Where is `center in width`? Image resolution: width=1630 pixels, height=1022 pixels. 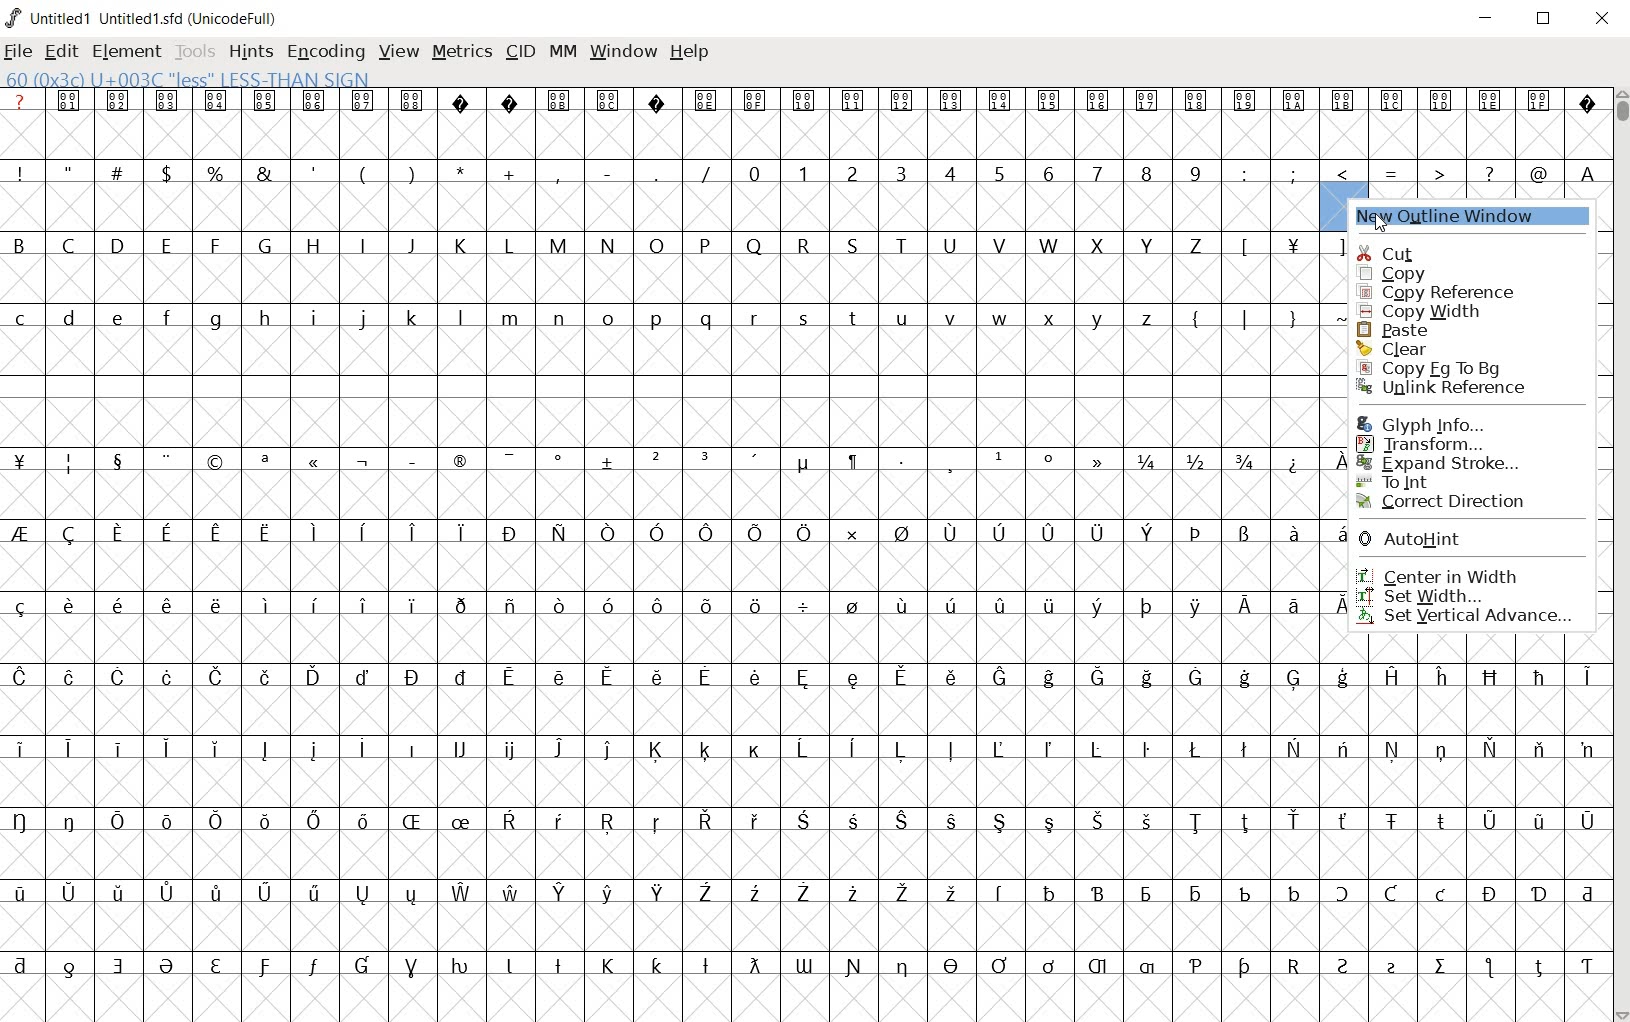
center in width is located at coordinates (1458, 575).